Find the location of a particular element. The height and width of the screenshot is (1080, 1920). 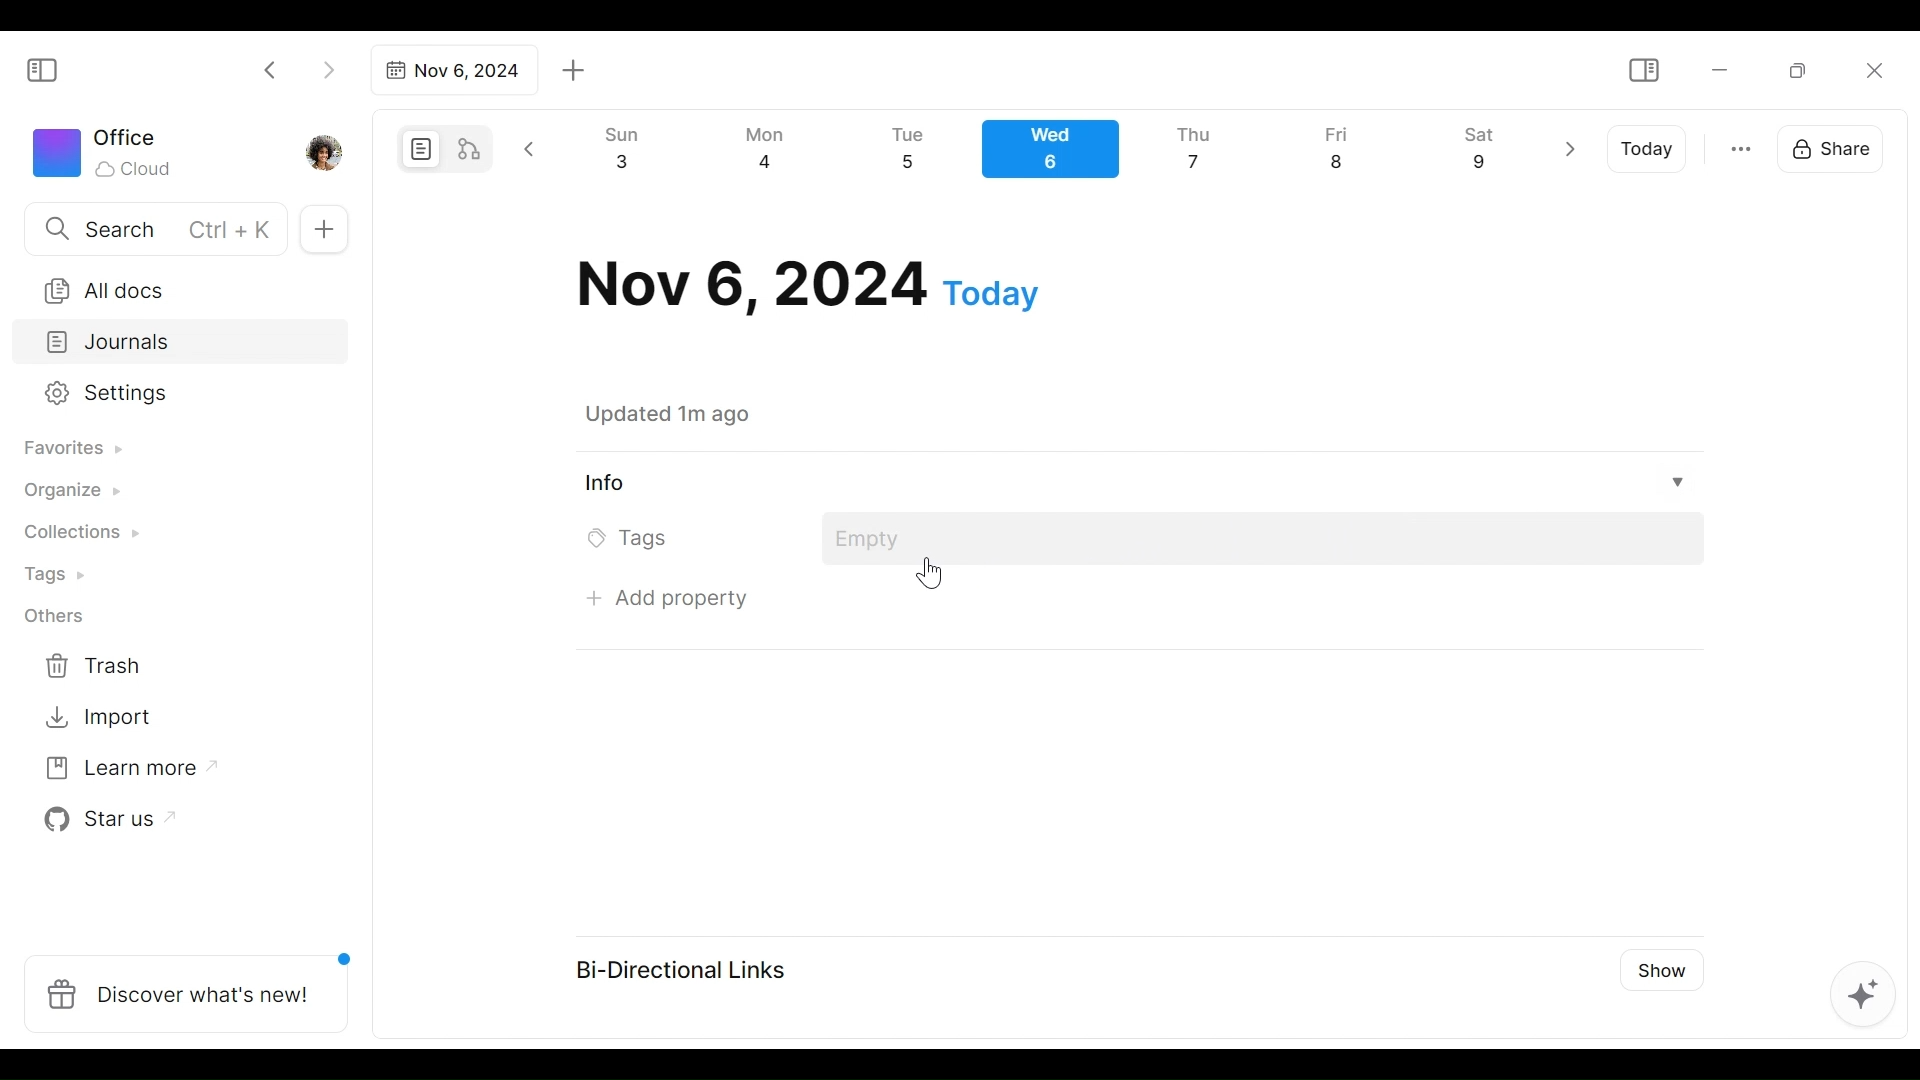

Today is located at coordinates (1649, 149).